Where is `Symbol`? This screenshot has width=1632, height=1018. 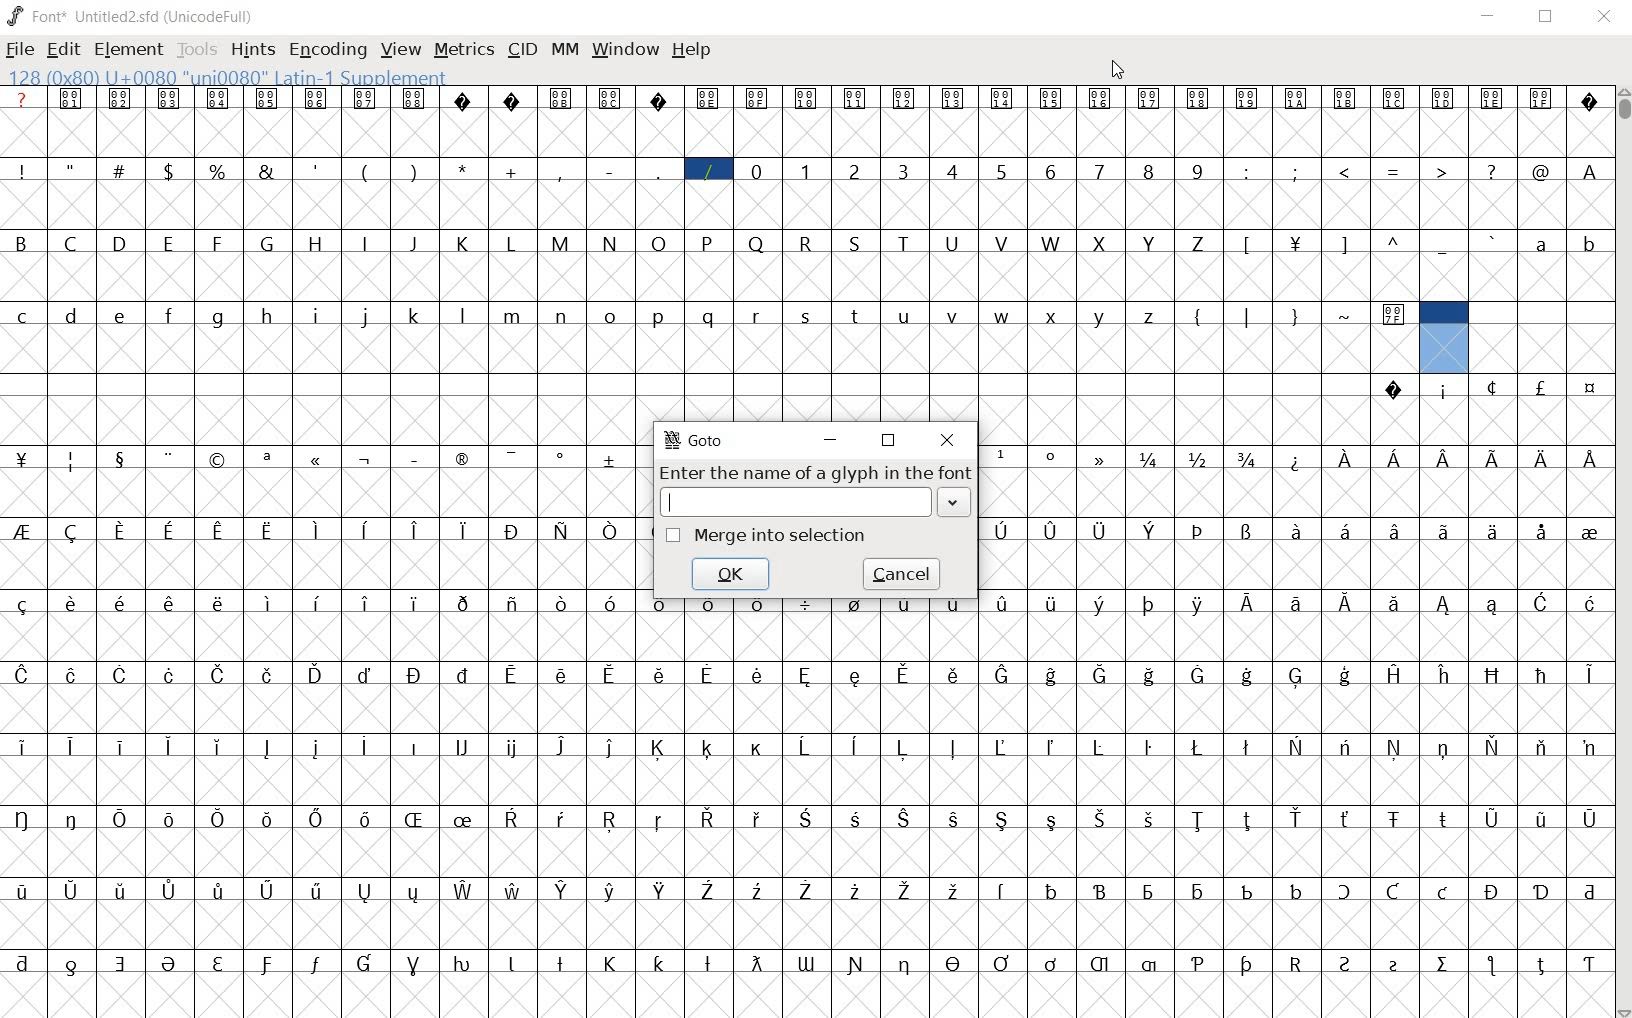 Symbol is located at coordinates (908, 603).